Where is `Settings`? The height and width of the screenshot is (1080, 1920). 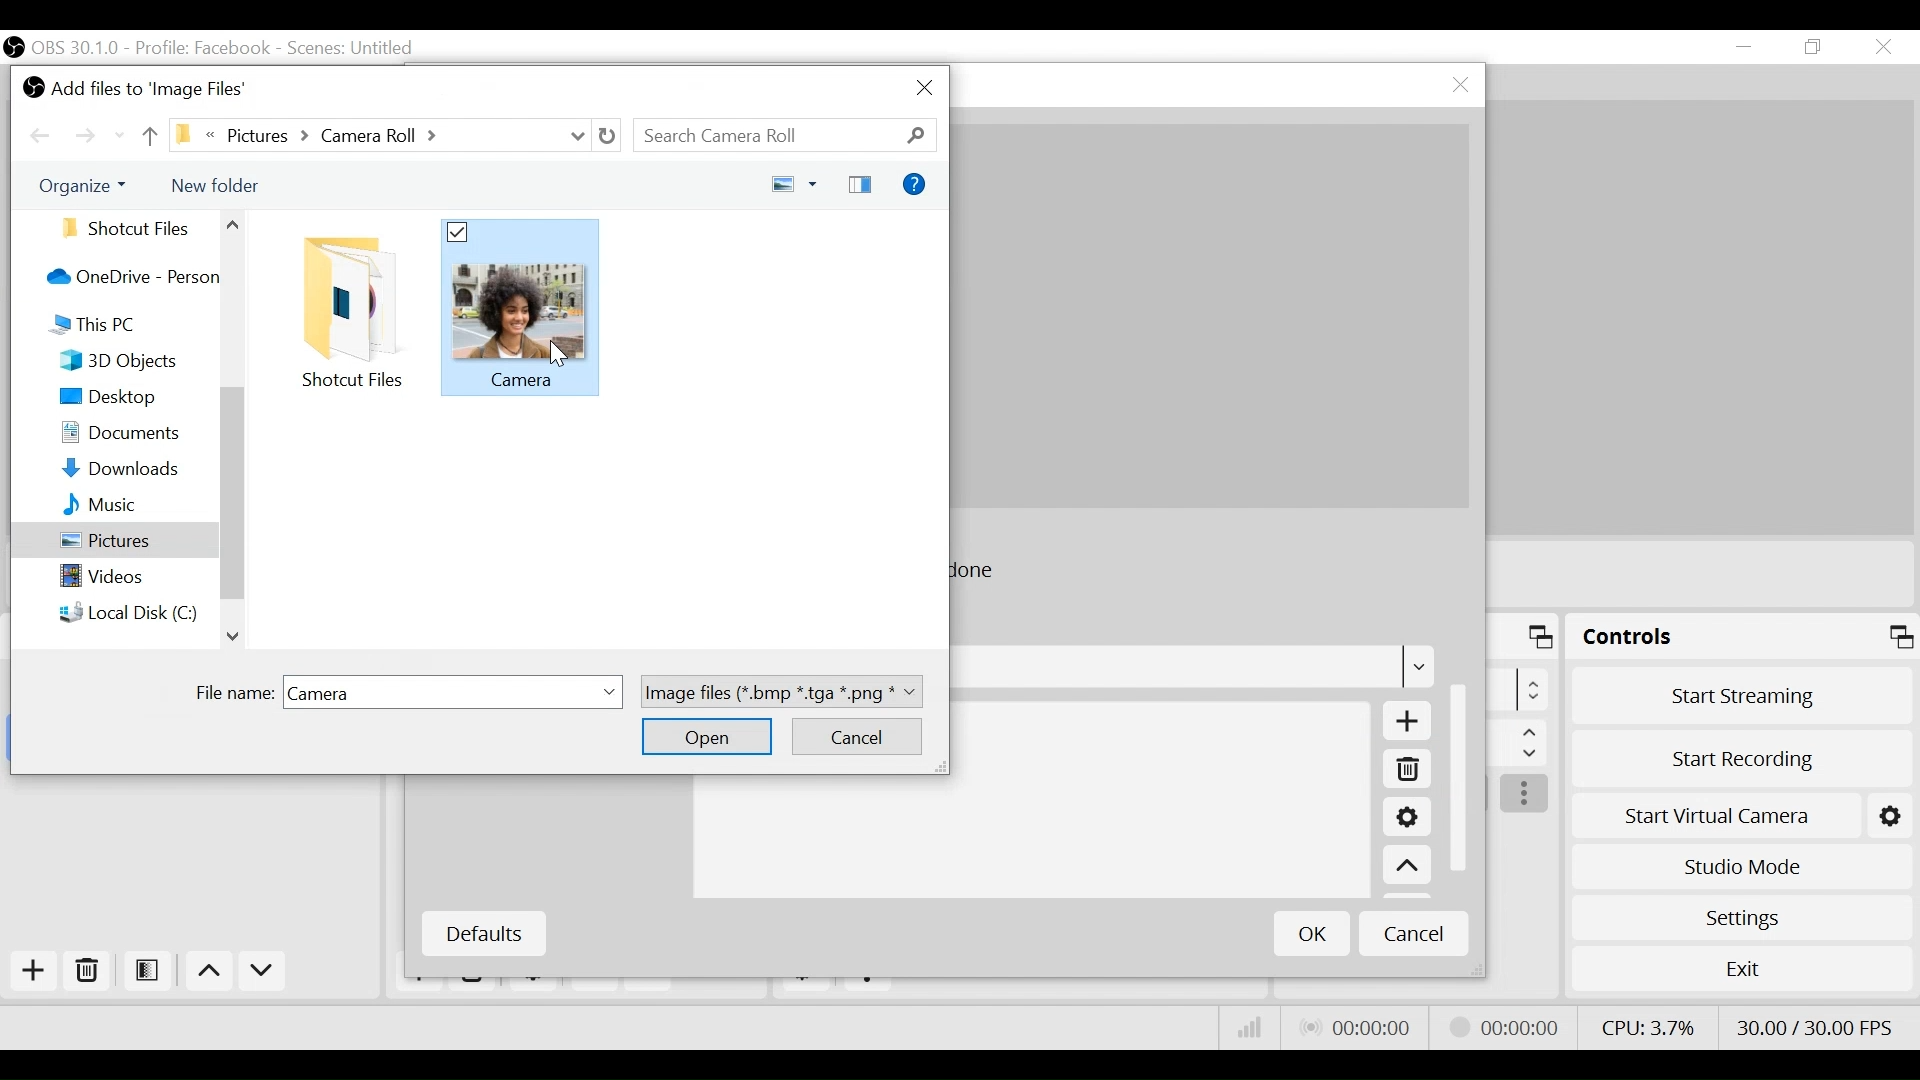 Settings is located at coordinates (1406, 820).